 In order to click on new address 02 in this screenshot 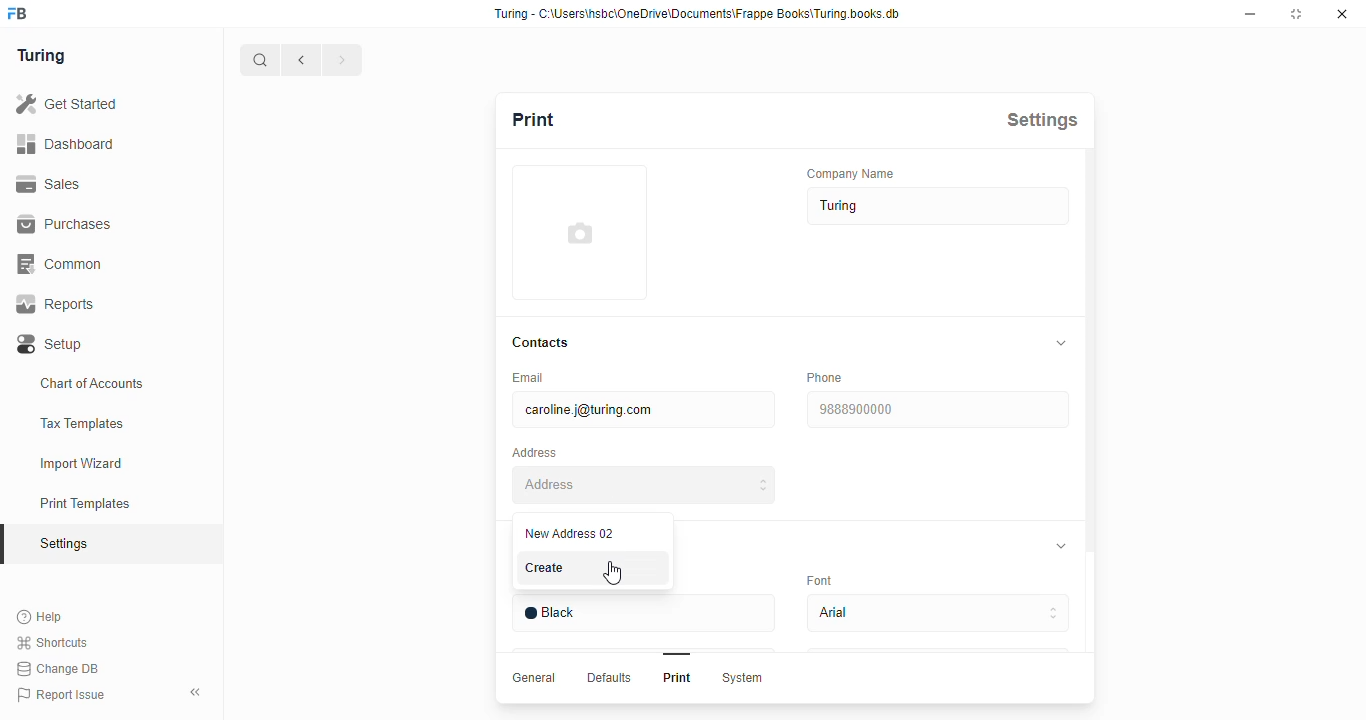, I will do `click(571, 532)`.